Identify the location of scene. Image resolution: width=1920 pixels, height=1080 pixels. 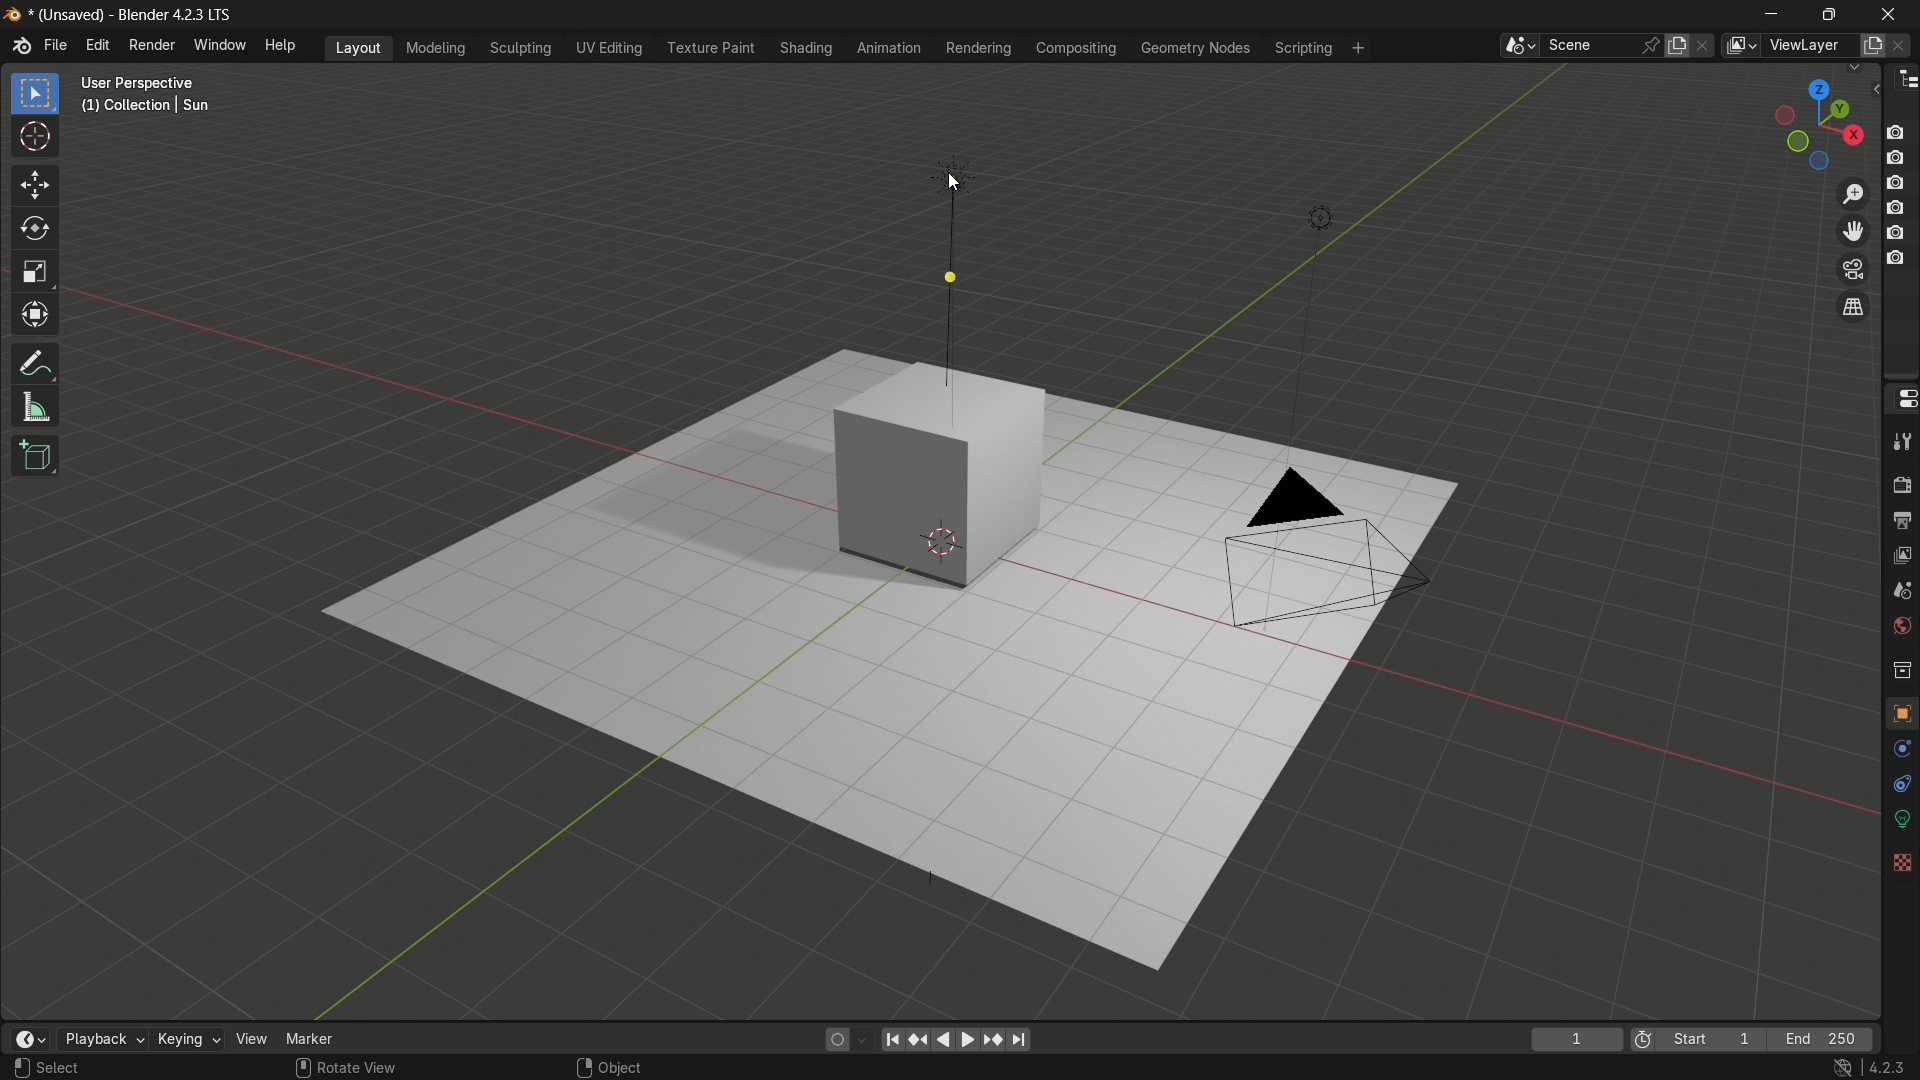
(1904, 590).